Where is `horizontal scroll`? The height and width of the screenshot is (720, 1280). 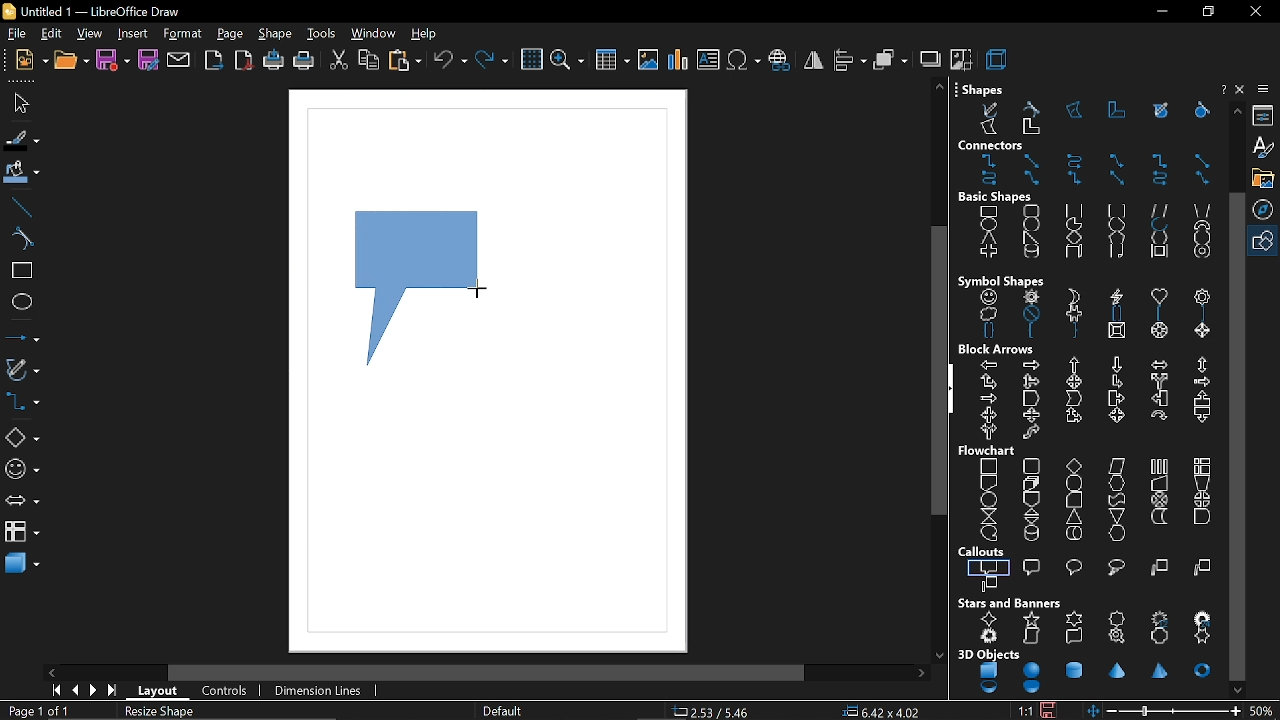
horizontal scroll is located at coordinates (1072, 636).